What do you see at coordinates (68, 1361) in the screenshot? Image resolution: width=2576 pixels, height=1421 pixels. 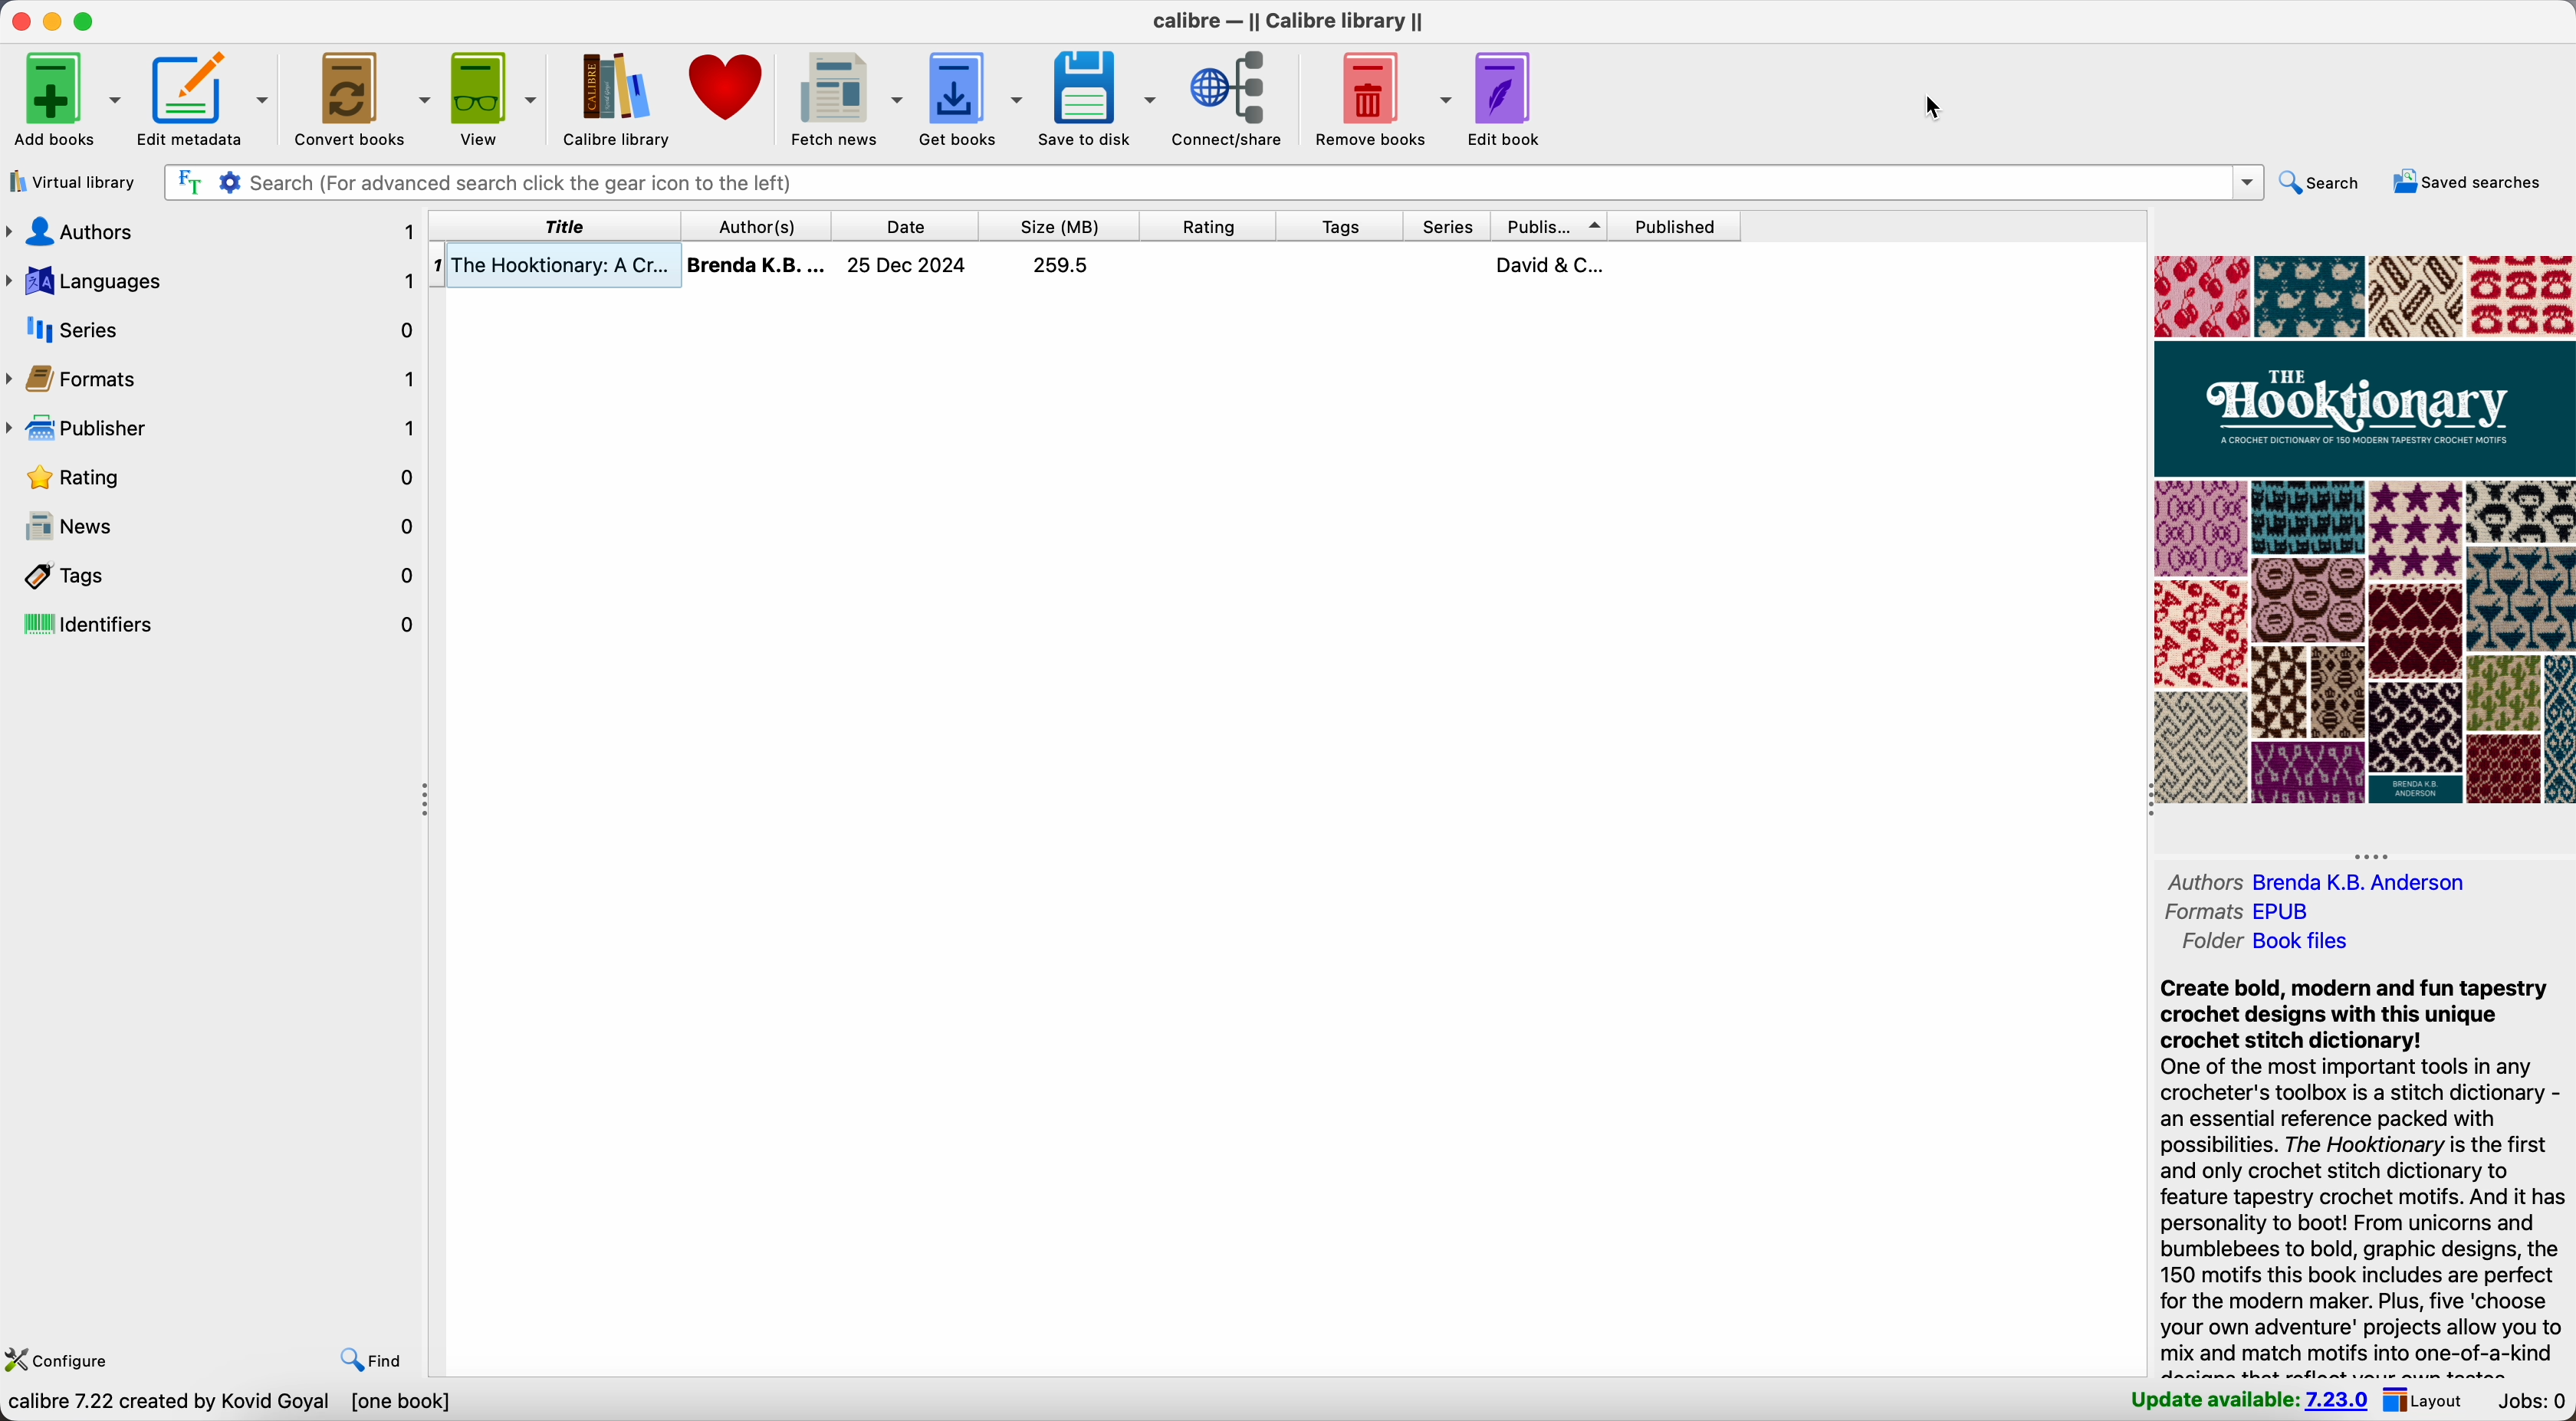 I see `configure` at bounding box center [68, 1361].